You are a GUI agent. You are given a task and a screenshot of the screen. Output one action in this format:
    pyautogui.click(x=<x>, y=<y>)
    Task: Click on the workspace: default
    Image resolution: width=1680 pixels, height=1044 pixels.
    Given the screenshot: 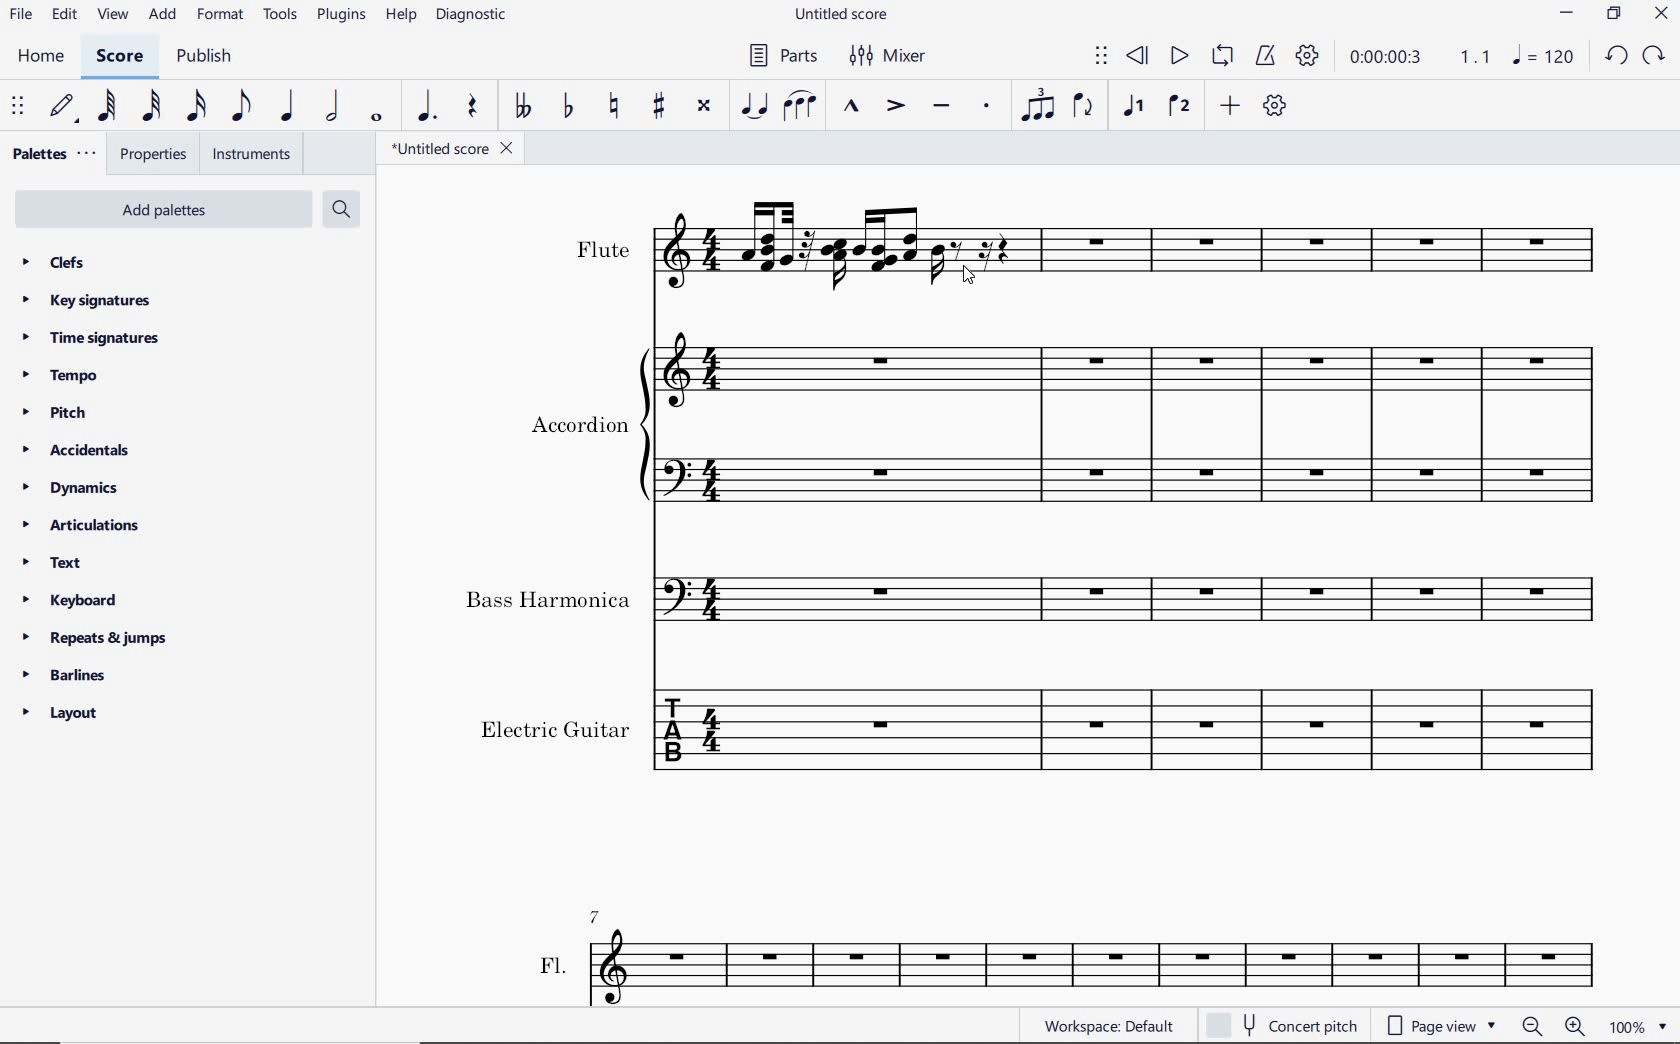 What is the action you would take?
    pyautogui.click(x=1105, y=1025)
    